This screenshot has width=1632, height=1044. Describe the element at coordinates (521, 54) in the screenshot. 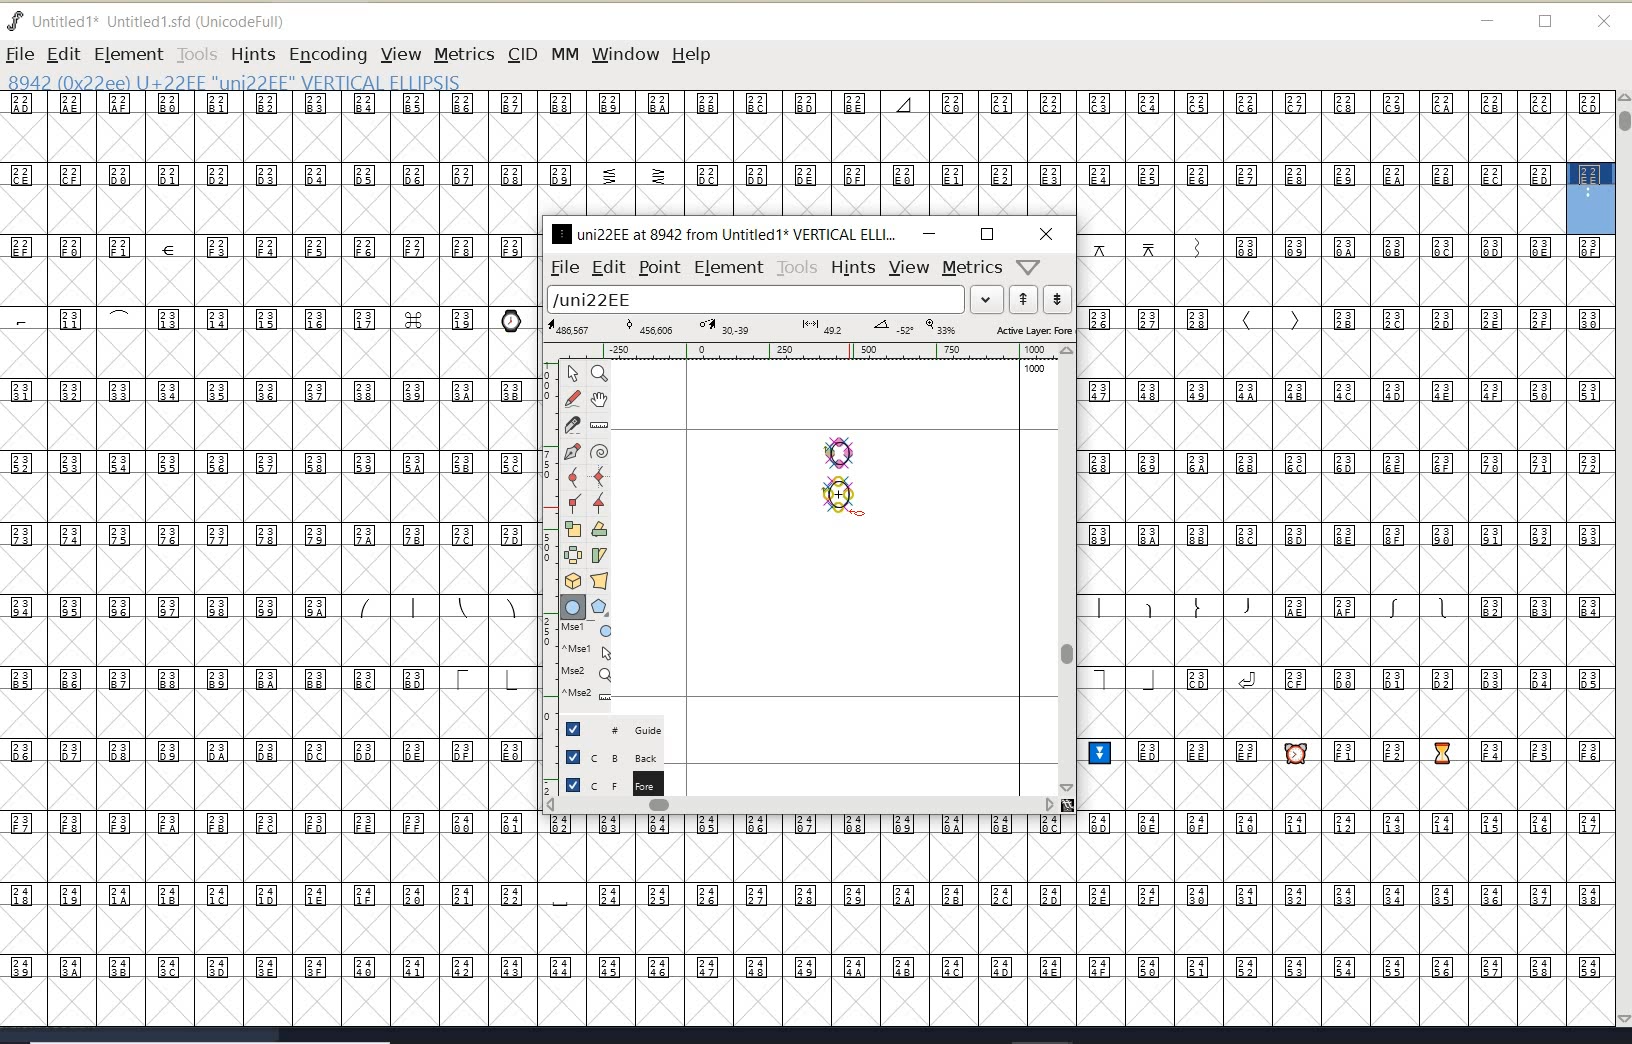

I see `CID` at that location.